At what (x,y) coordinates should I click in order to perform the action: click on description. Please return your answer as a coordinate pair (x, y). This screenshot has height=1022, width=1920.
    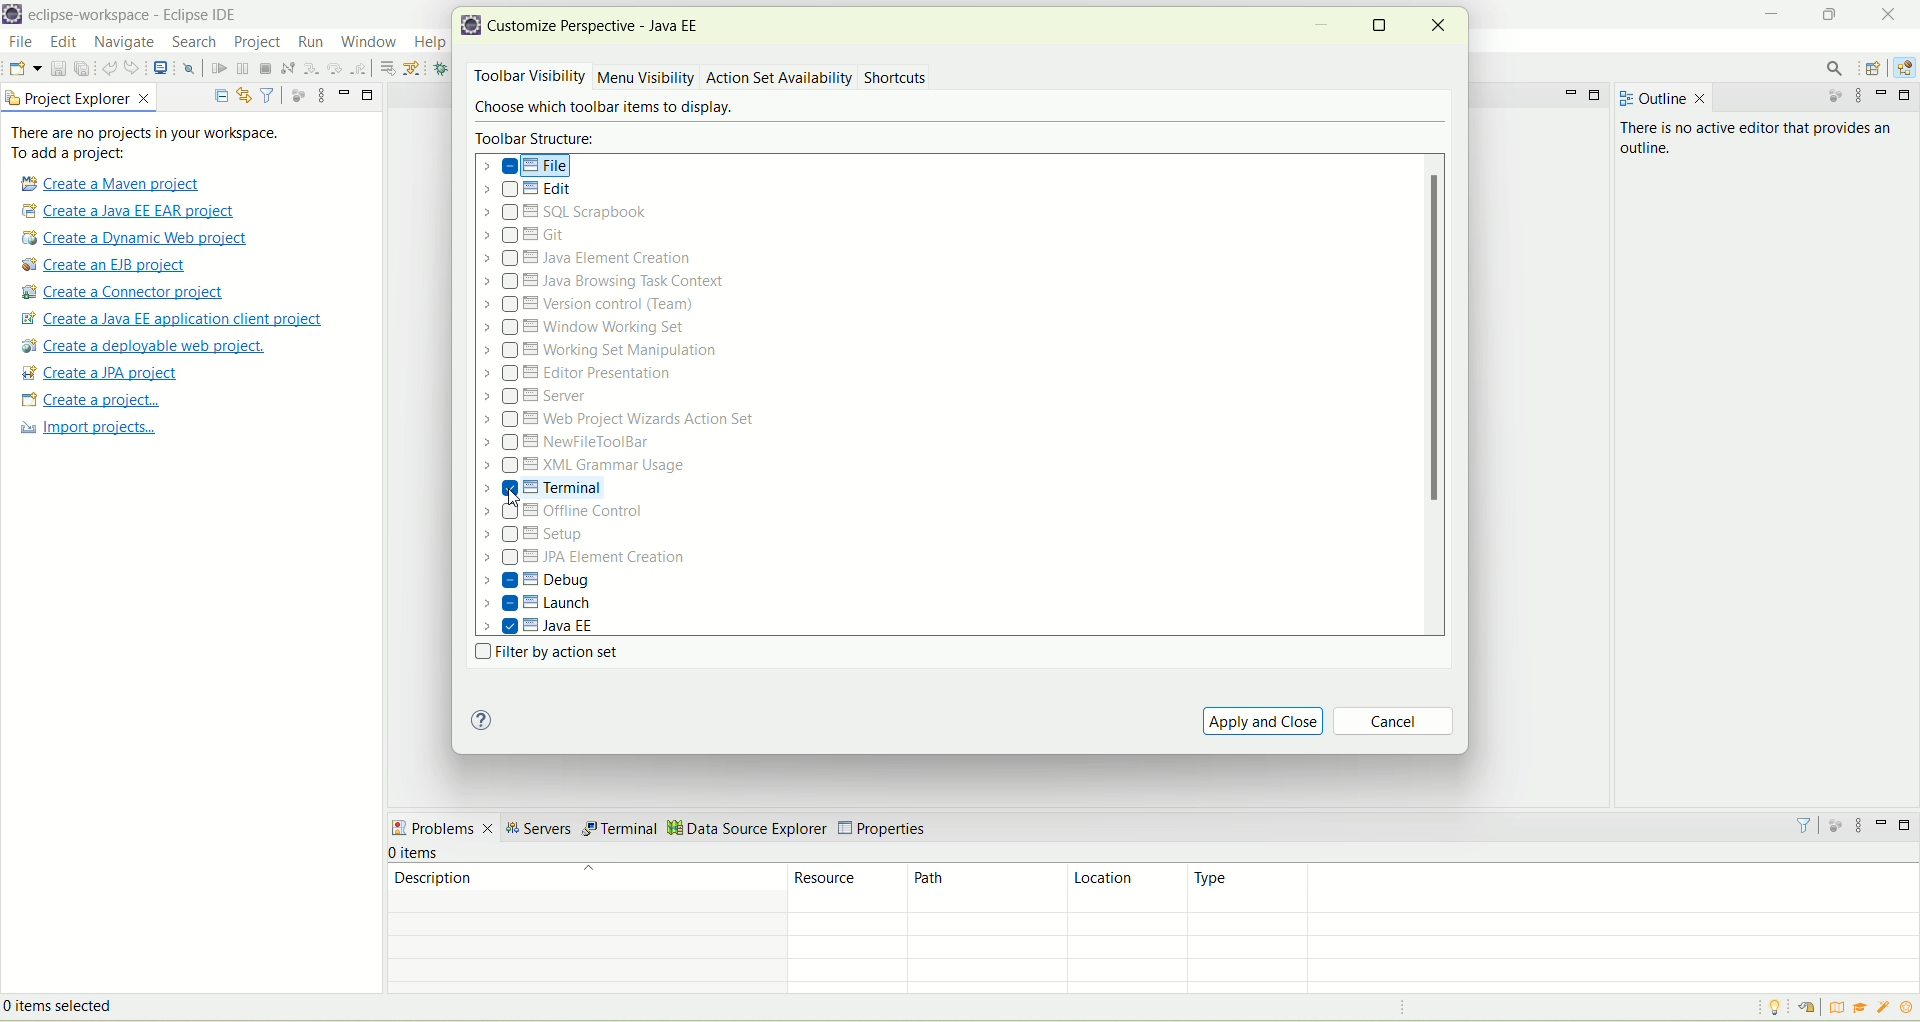
    Looking at the image, I should click on (583, 886).